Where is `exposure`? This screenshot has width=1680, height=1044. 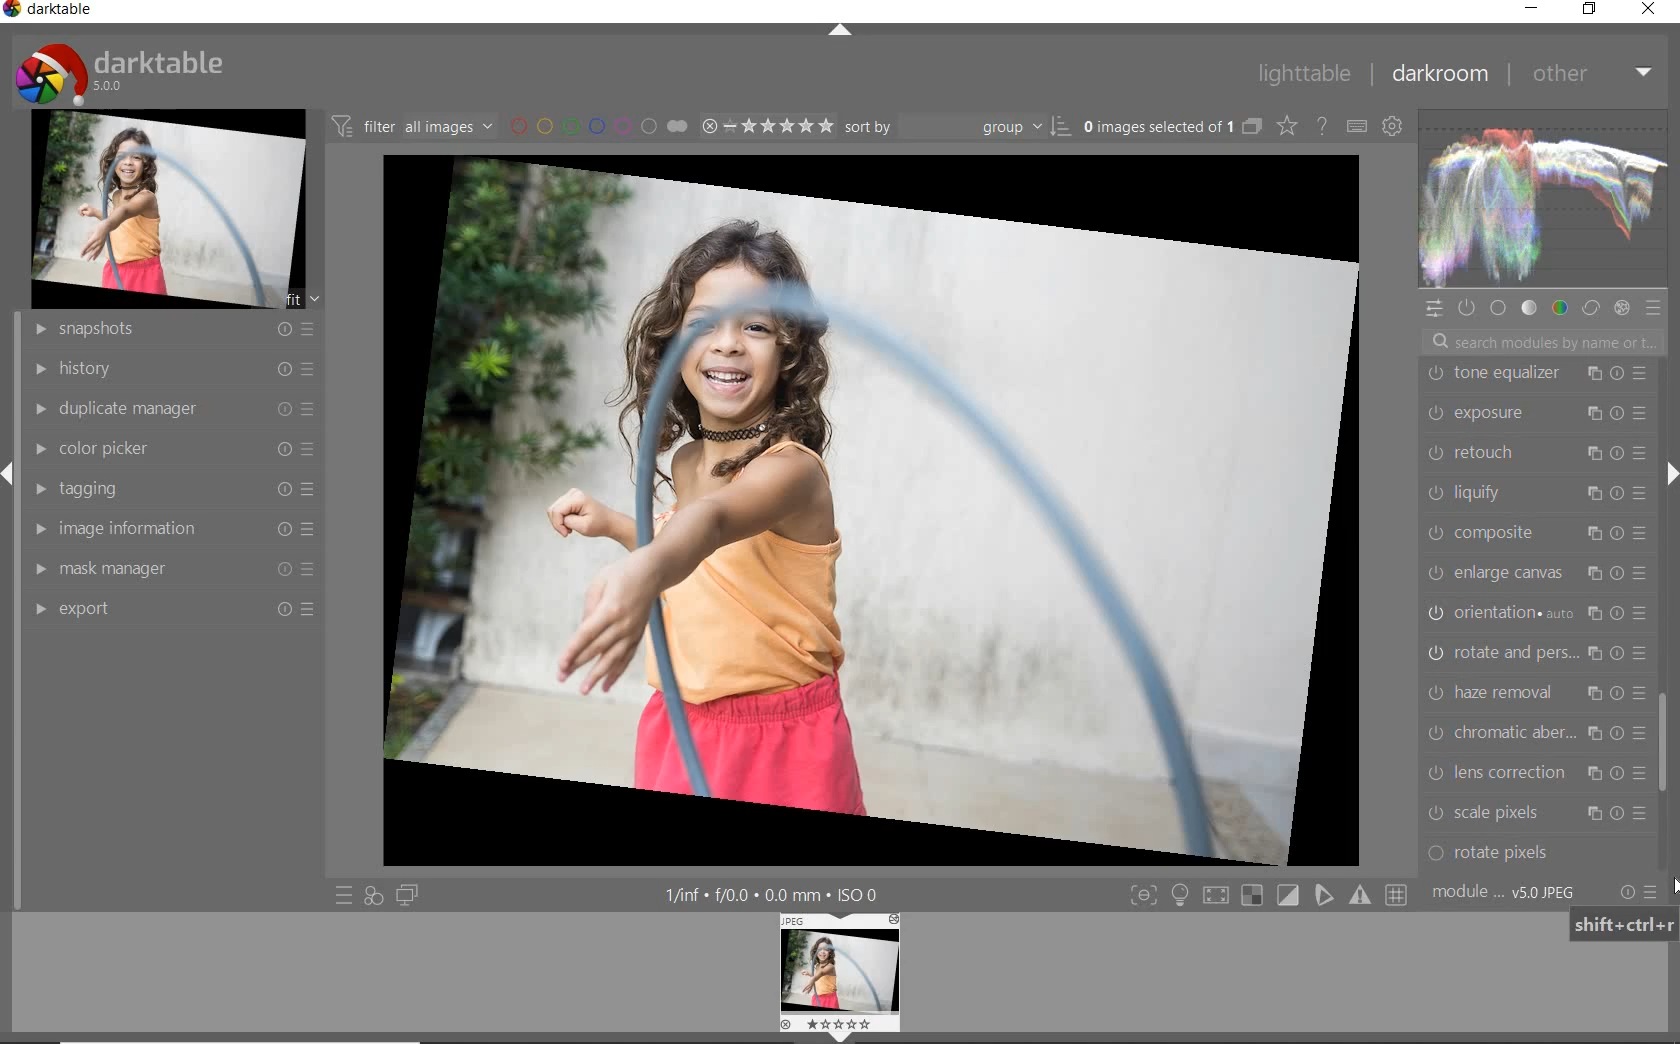 exposure is located at coordinates (1537, 412).